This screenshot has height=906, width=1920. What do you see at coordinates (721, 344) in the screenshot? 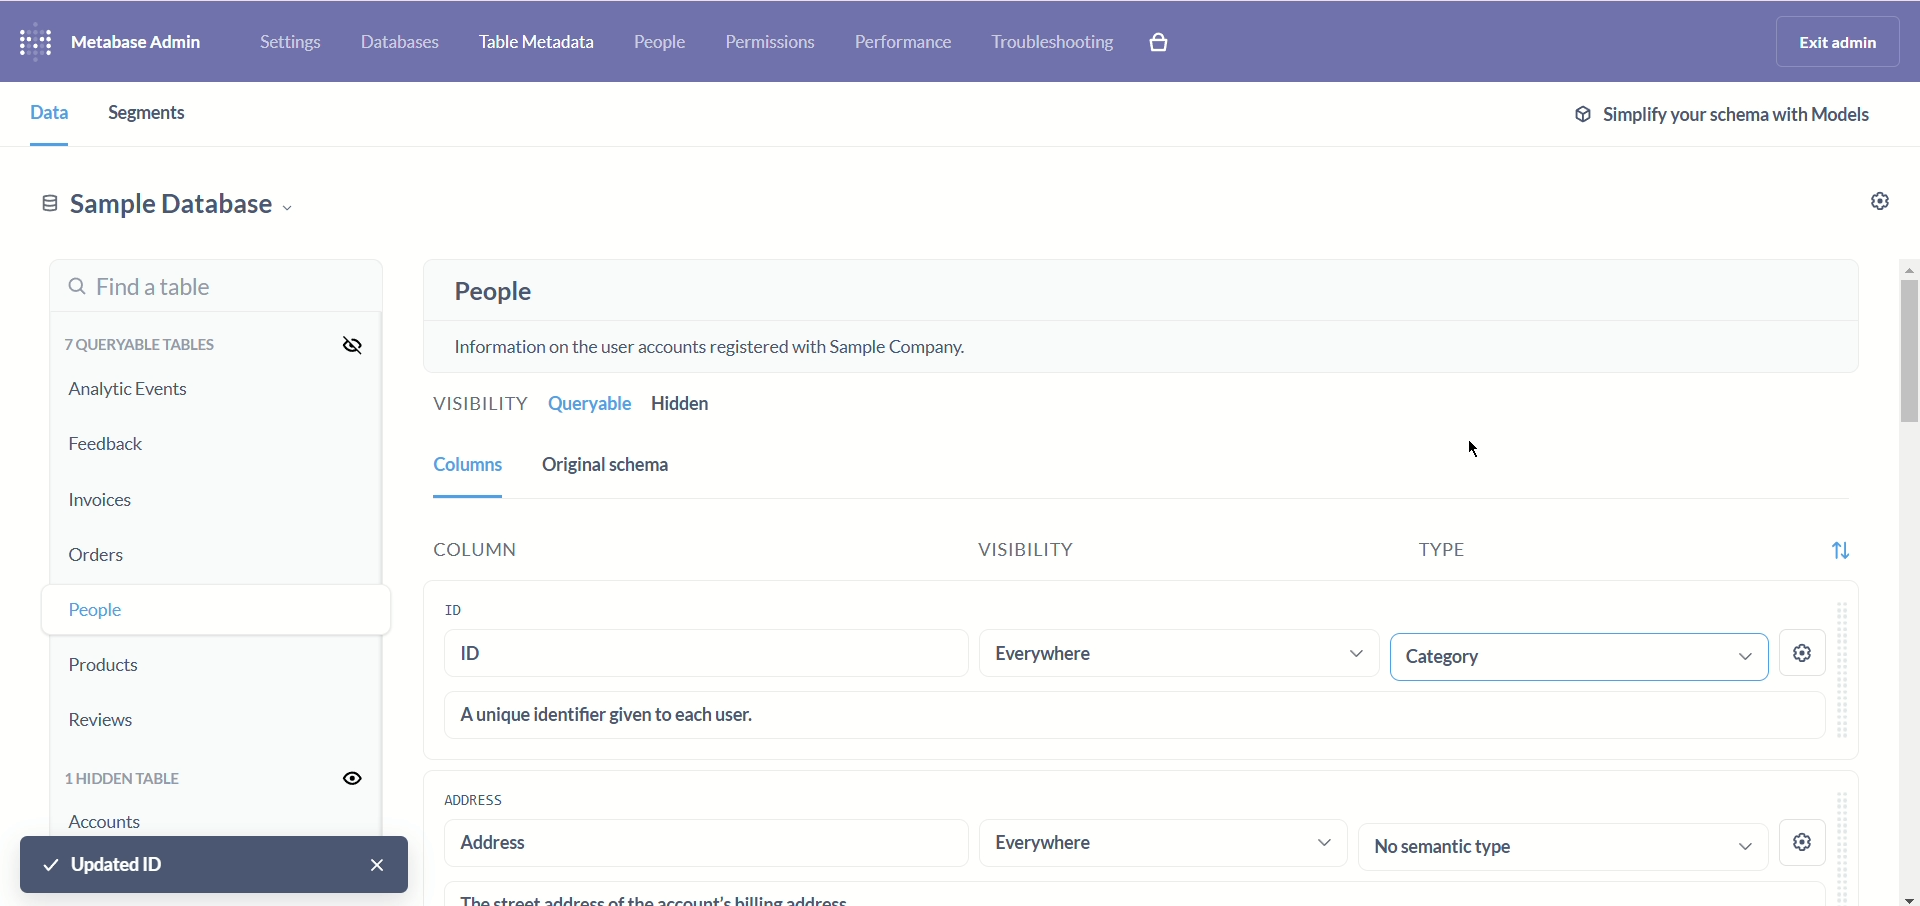
I see `information on the user accounts registered with sample company` at bounding box center [721, 344].